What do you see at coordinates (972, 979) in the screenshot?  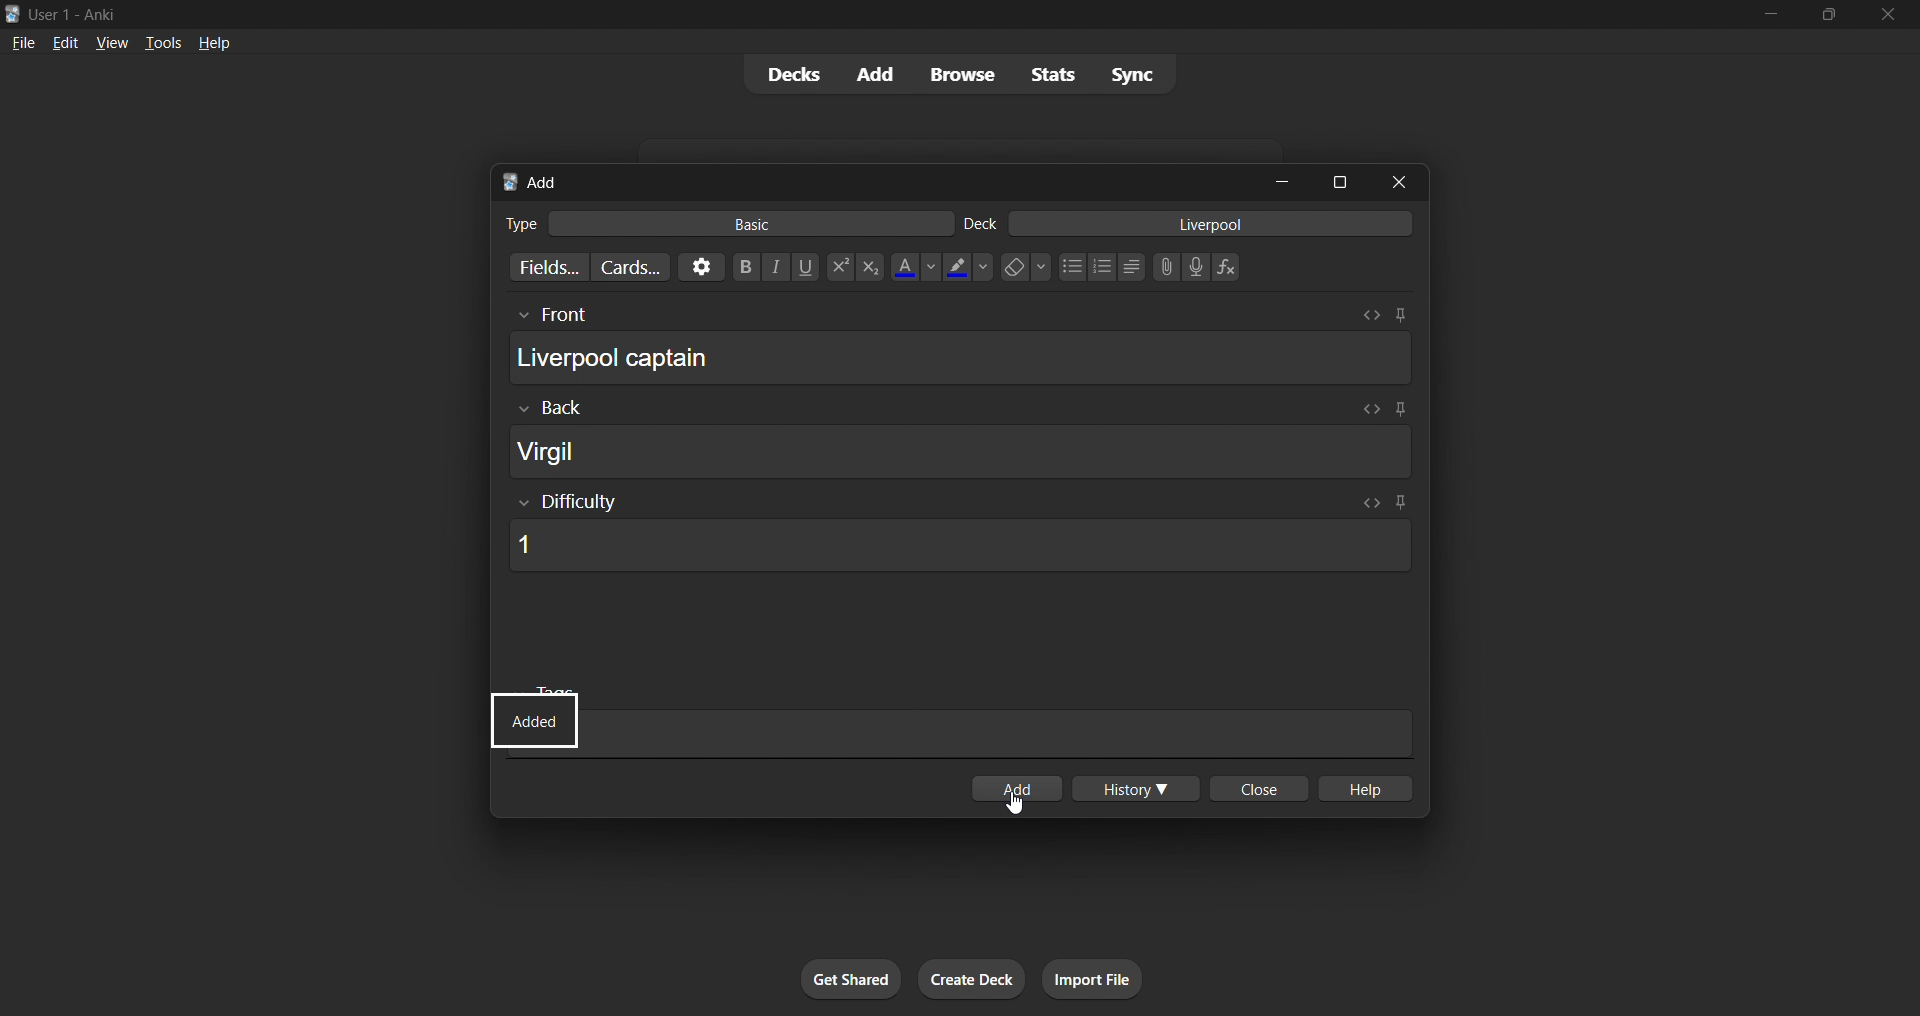 I see `create deck` at bounding box center [972, 979].